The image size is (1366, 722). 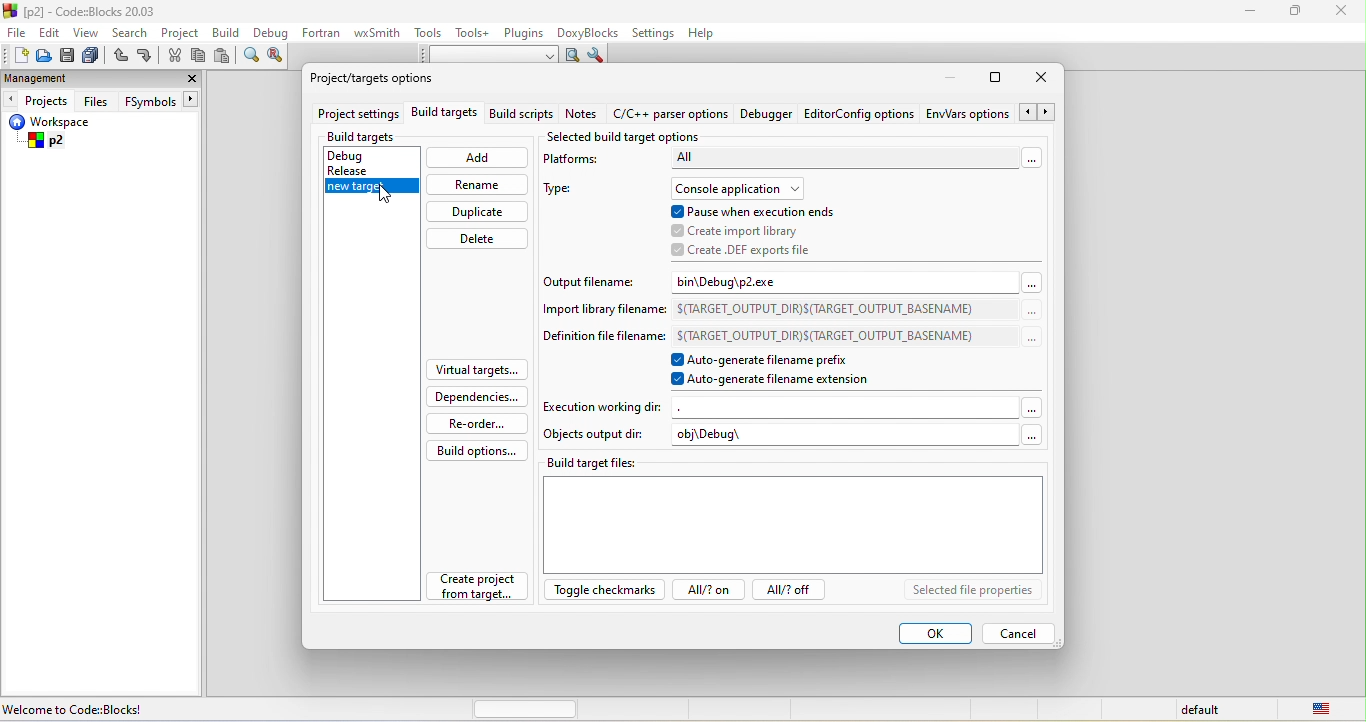 I want to click on open, so click(x=41, y=59).